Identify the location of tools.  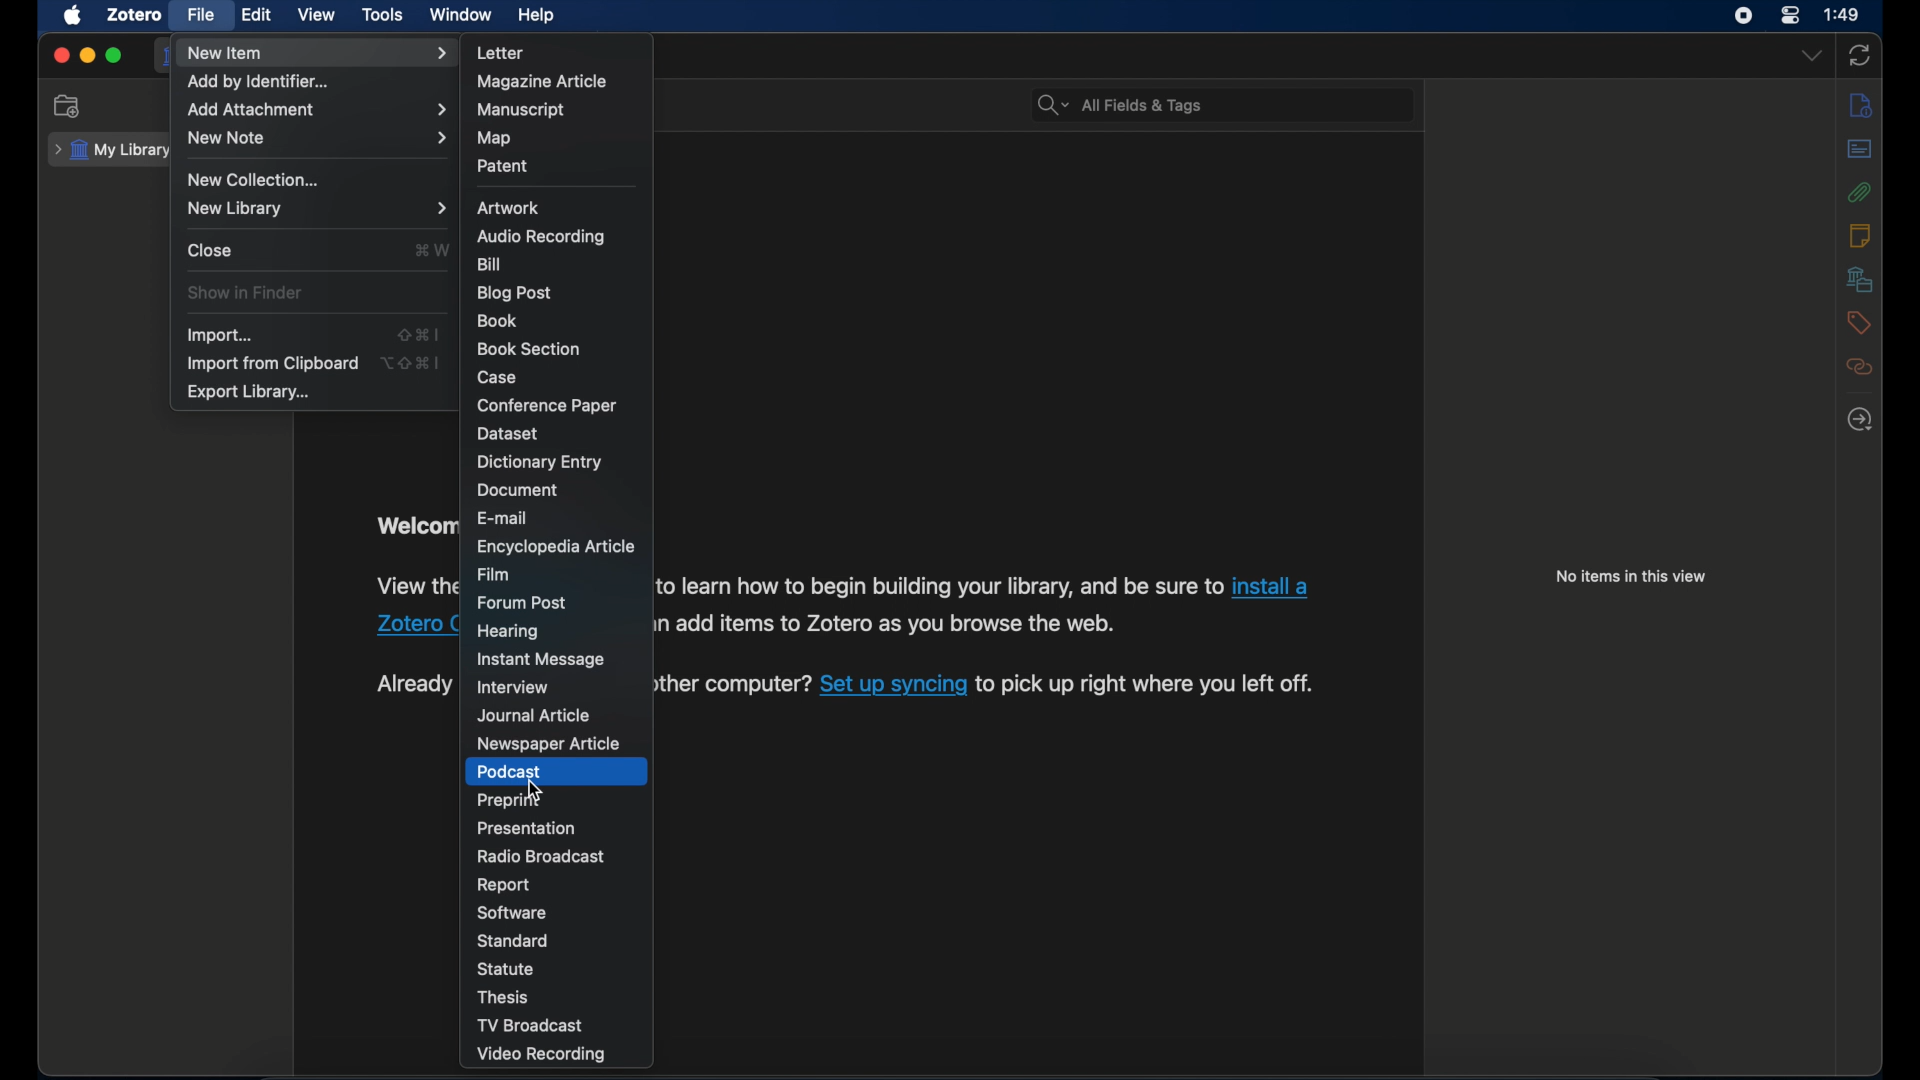
(384, 15).